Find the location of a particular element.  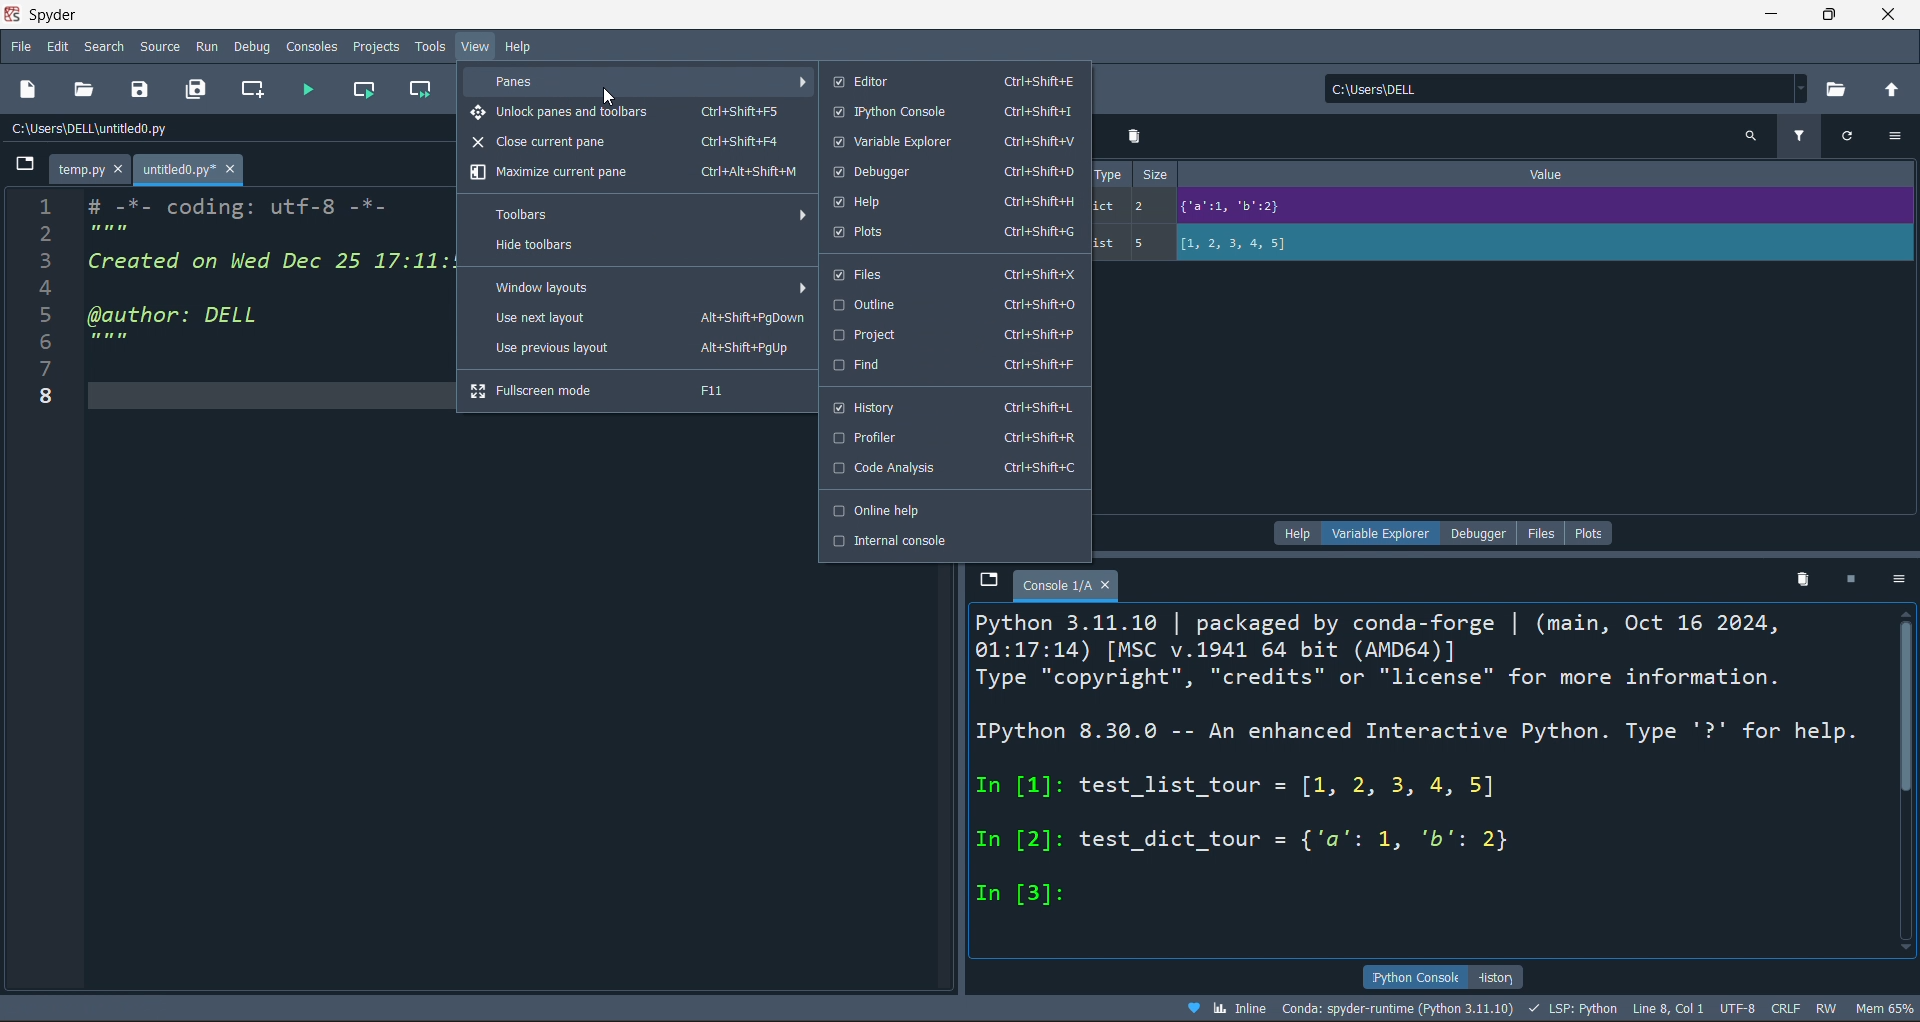

plots is located at coordinates (1589, 532).